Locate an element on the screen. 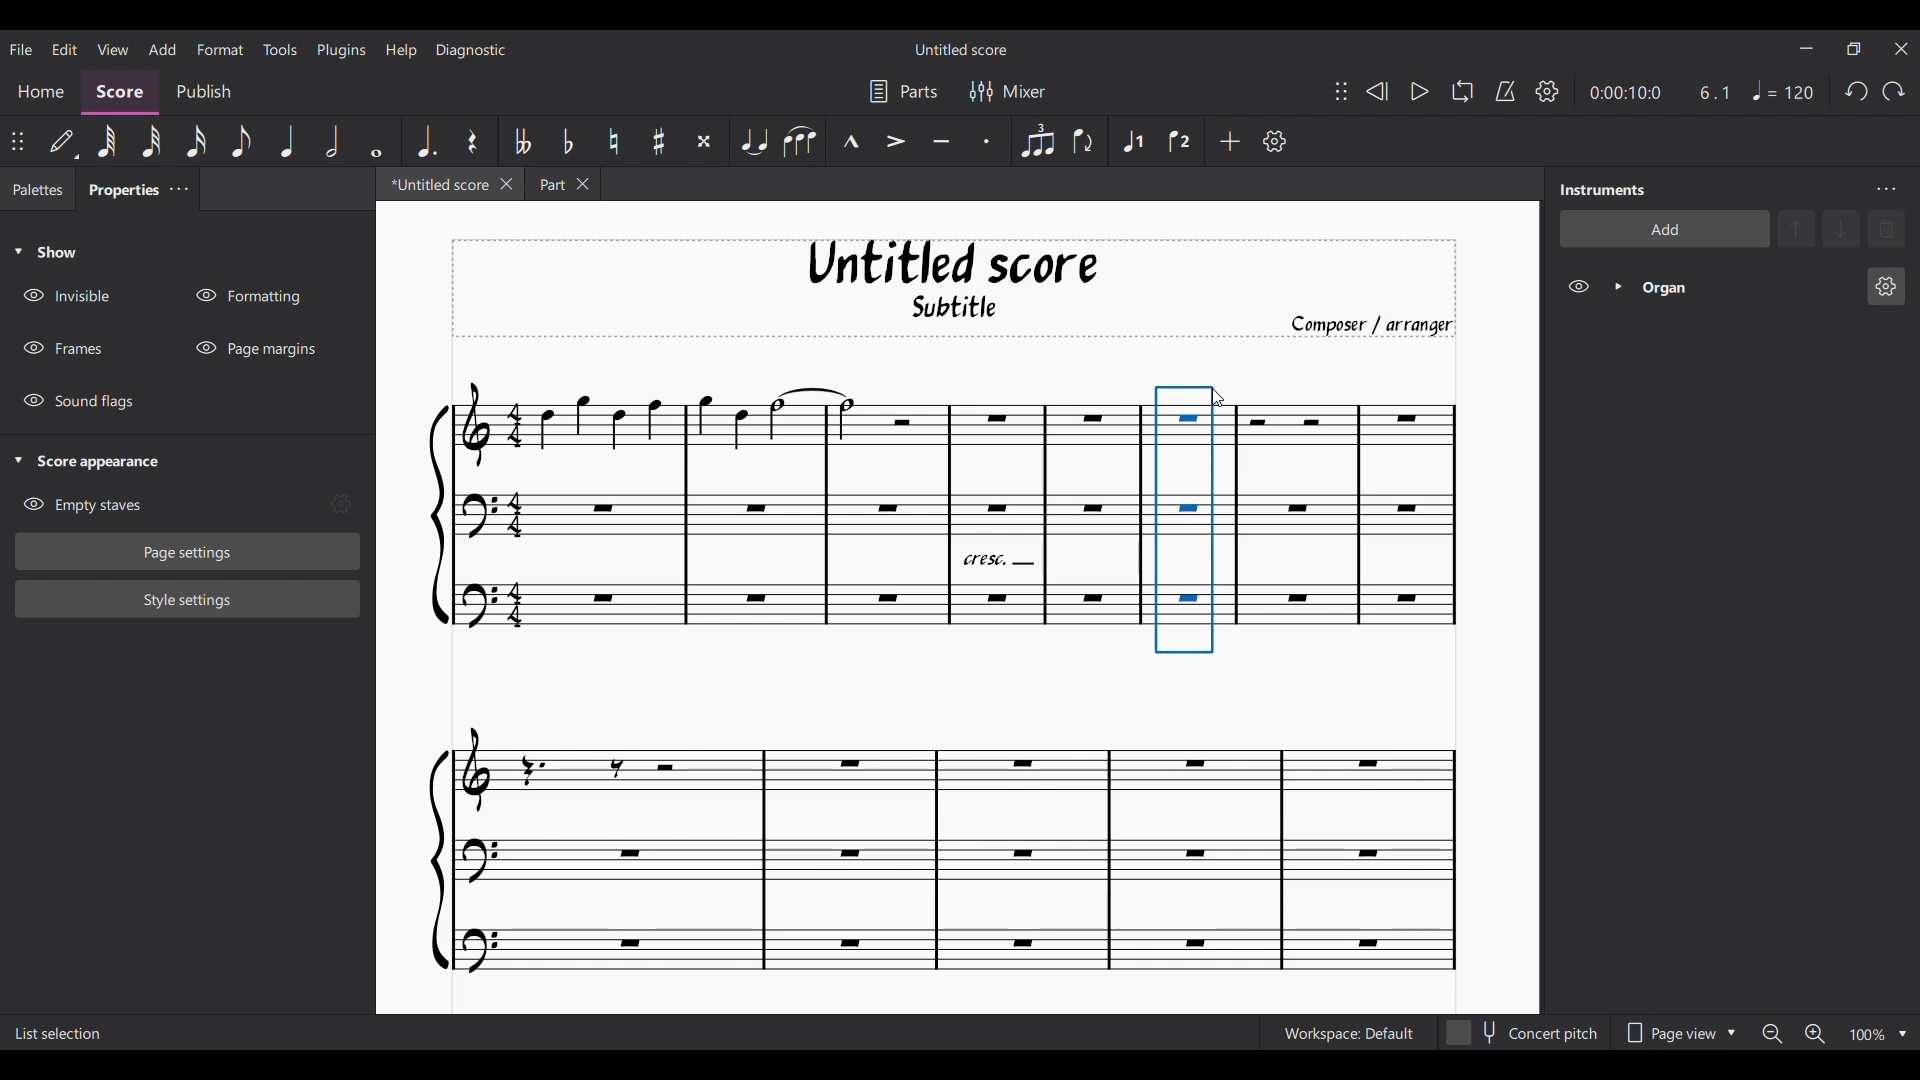 The height and width of the screenshot is (1080, 1920). Toggle sharp is located at coordinates (658, 142).